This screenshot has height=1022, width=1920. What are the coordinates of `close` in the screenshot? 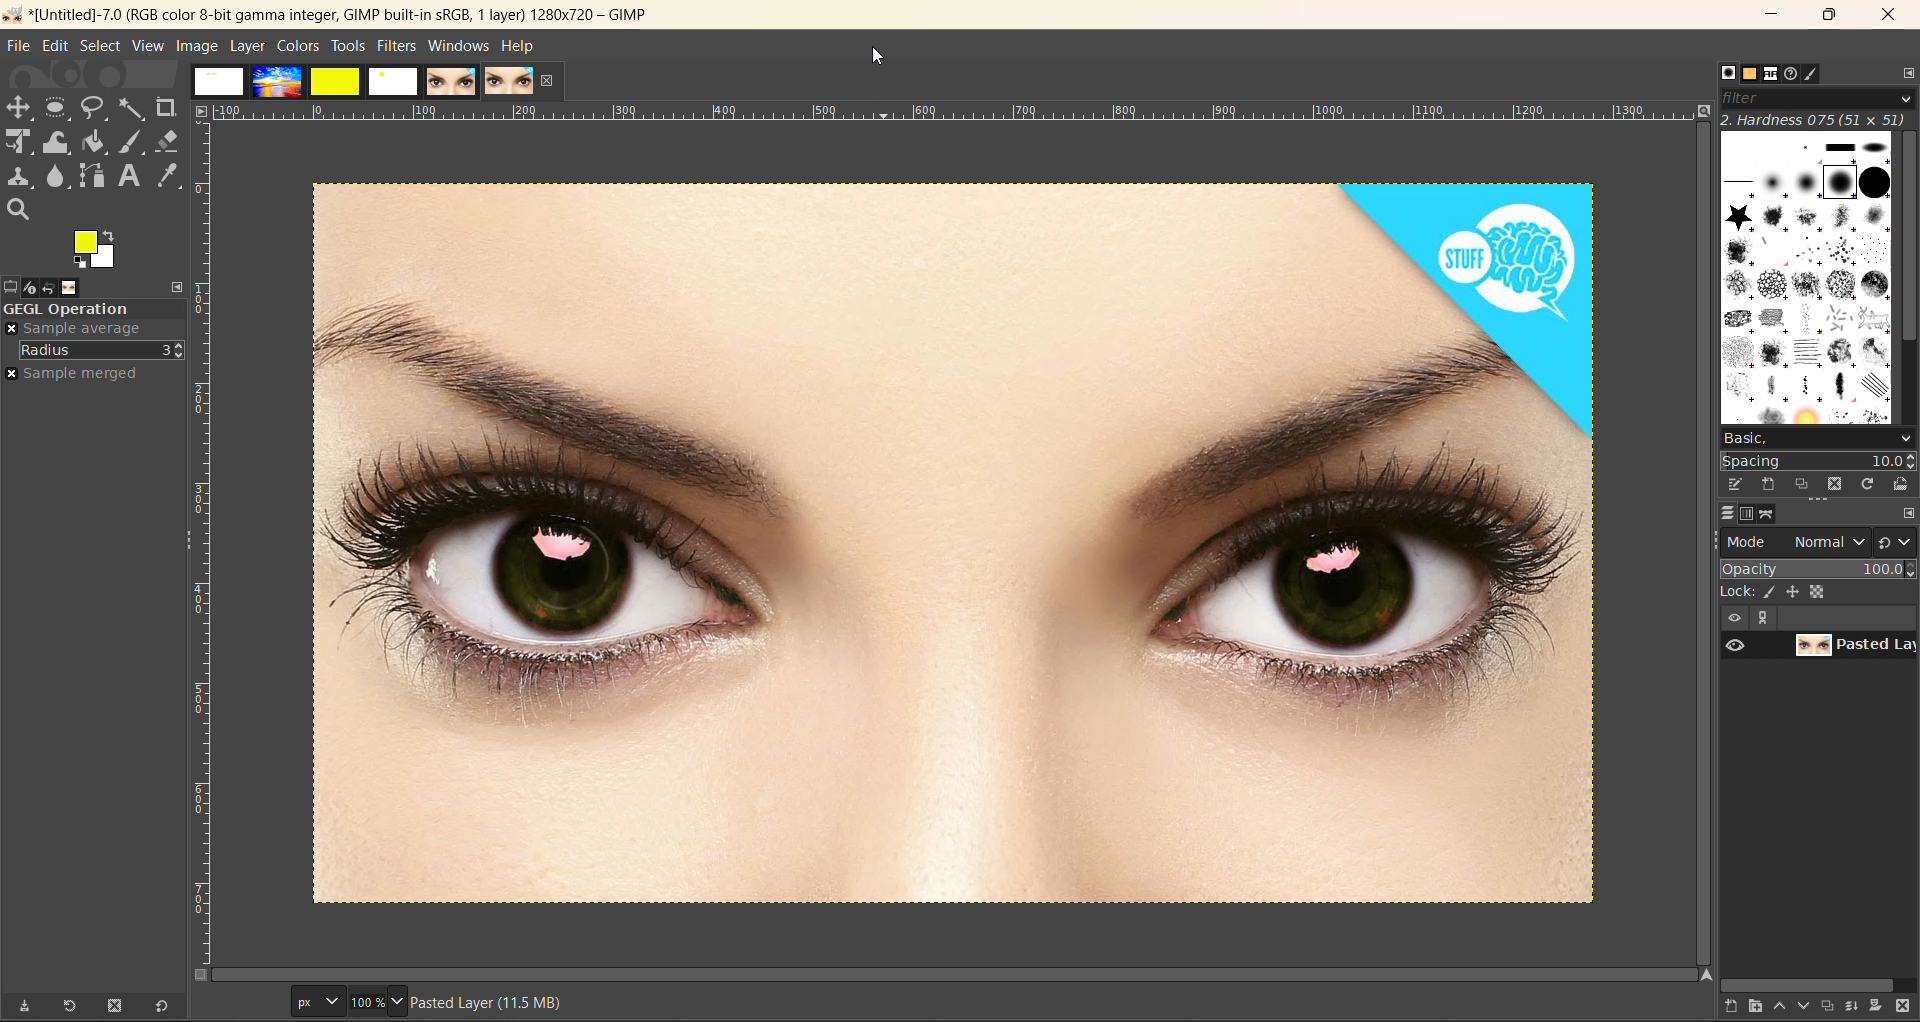 It's located at (1890, 15).